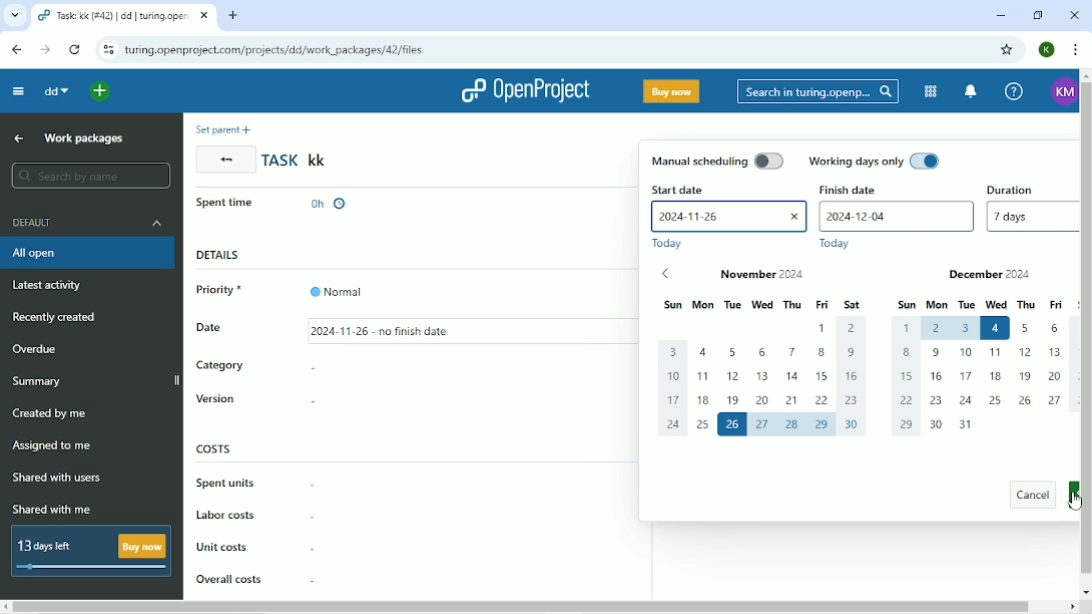 The height and width of the screenshot is (614, 1092). Describe the element at coordinates (1007, 50) in the screenshot. I see `Bookmark this tab` at that location.